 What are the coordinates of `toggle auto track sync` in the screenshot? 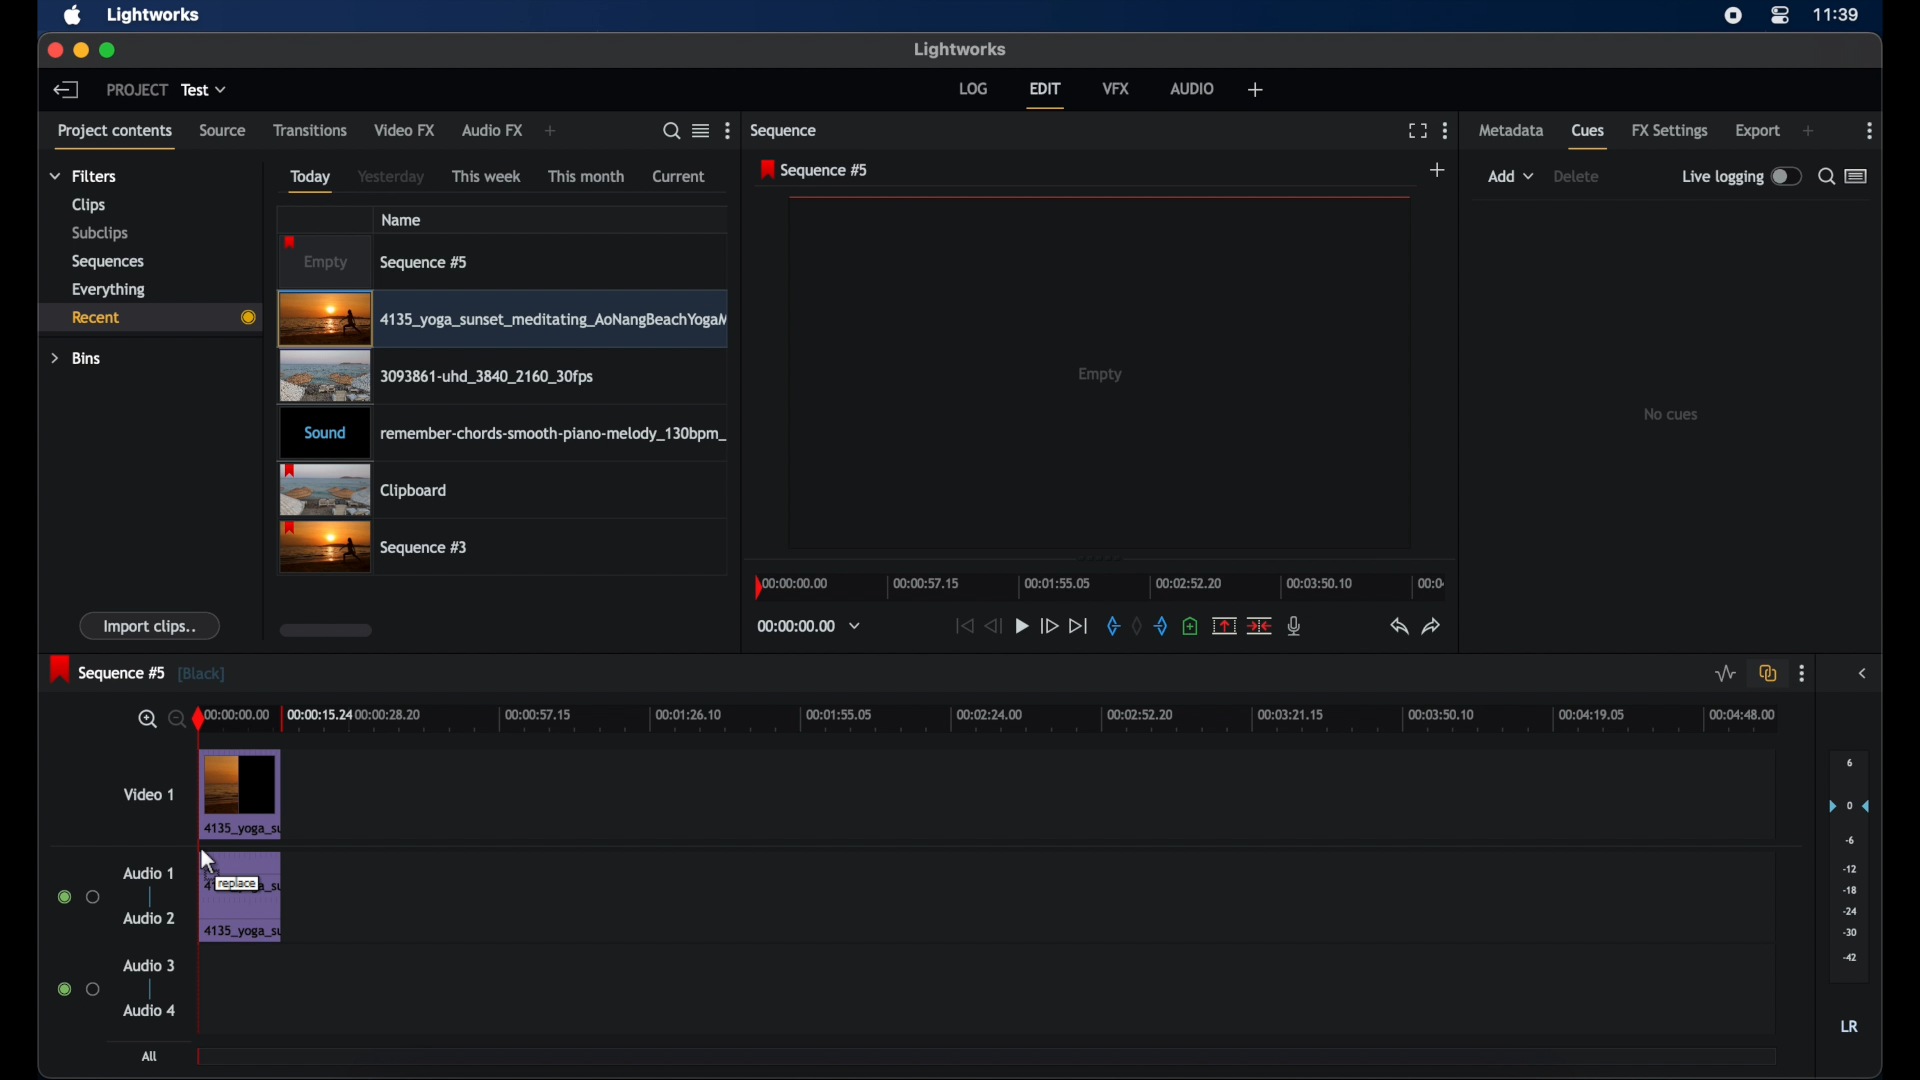 It's located at (1768, 673).